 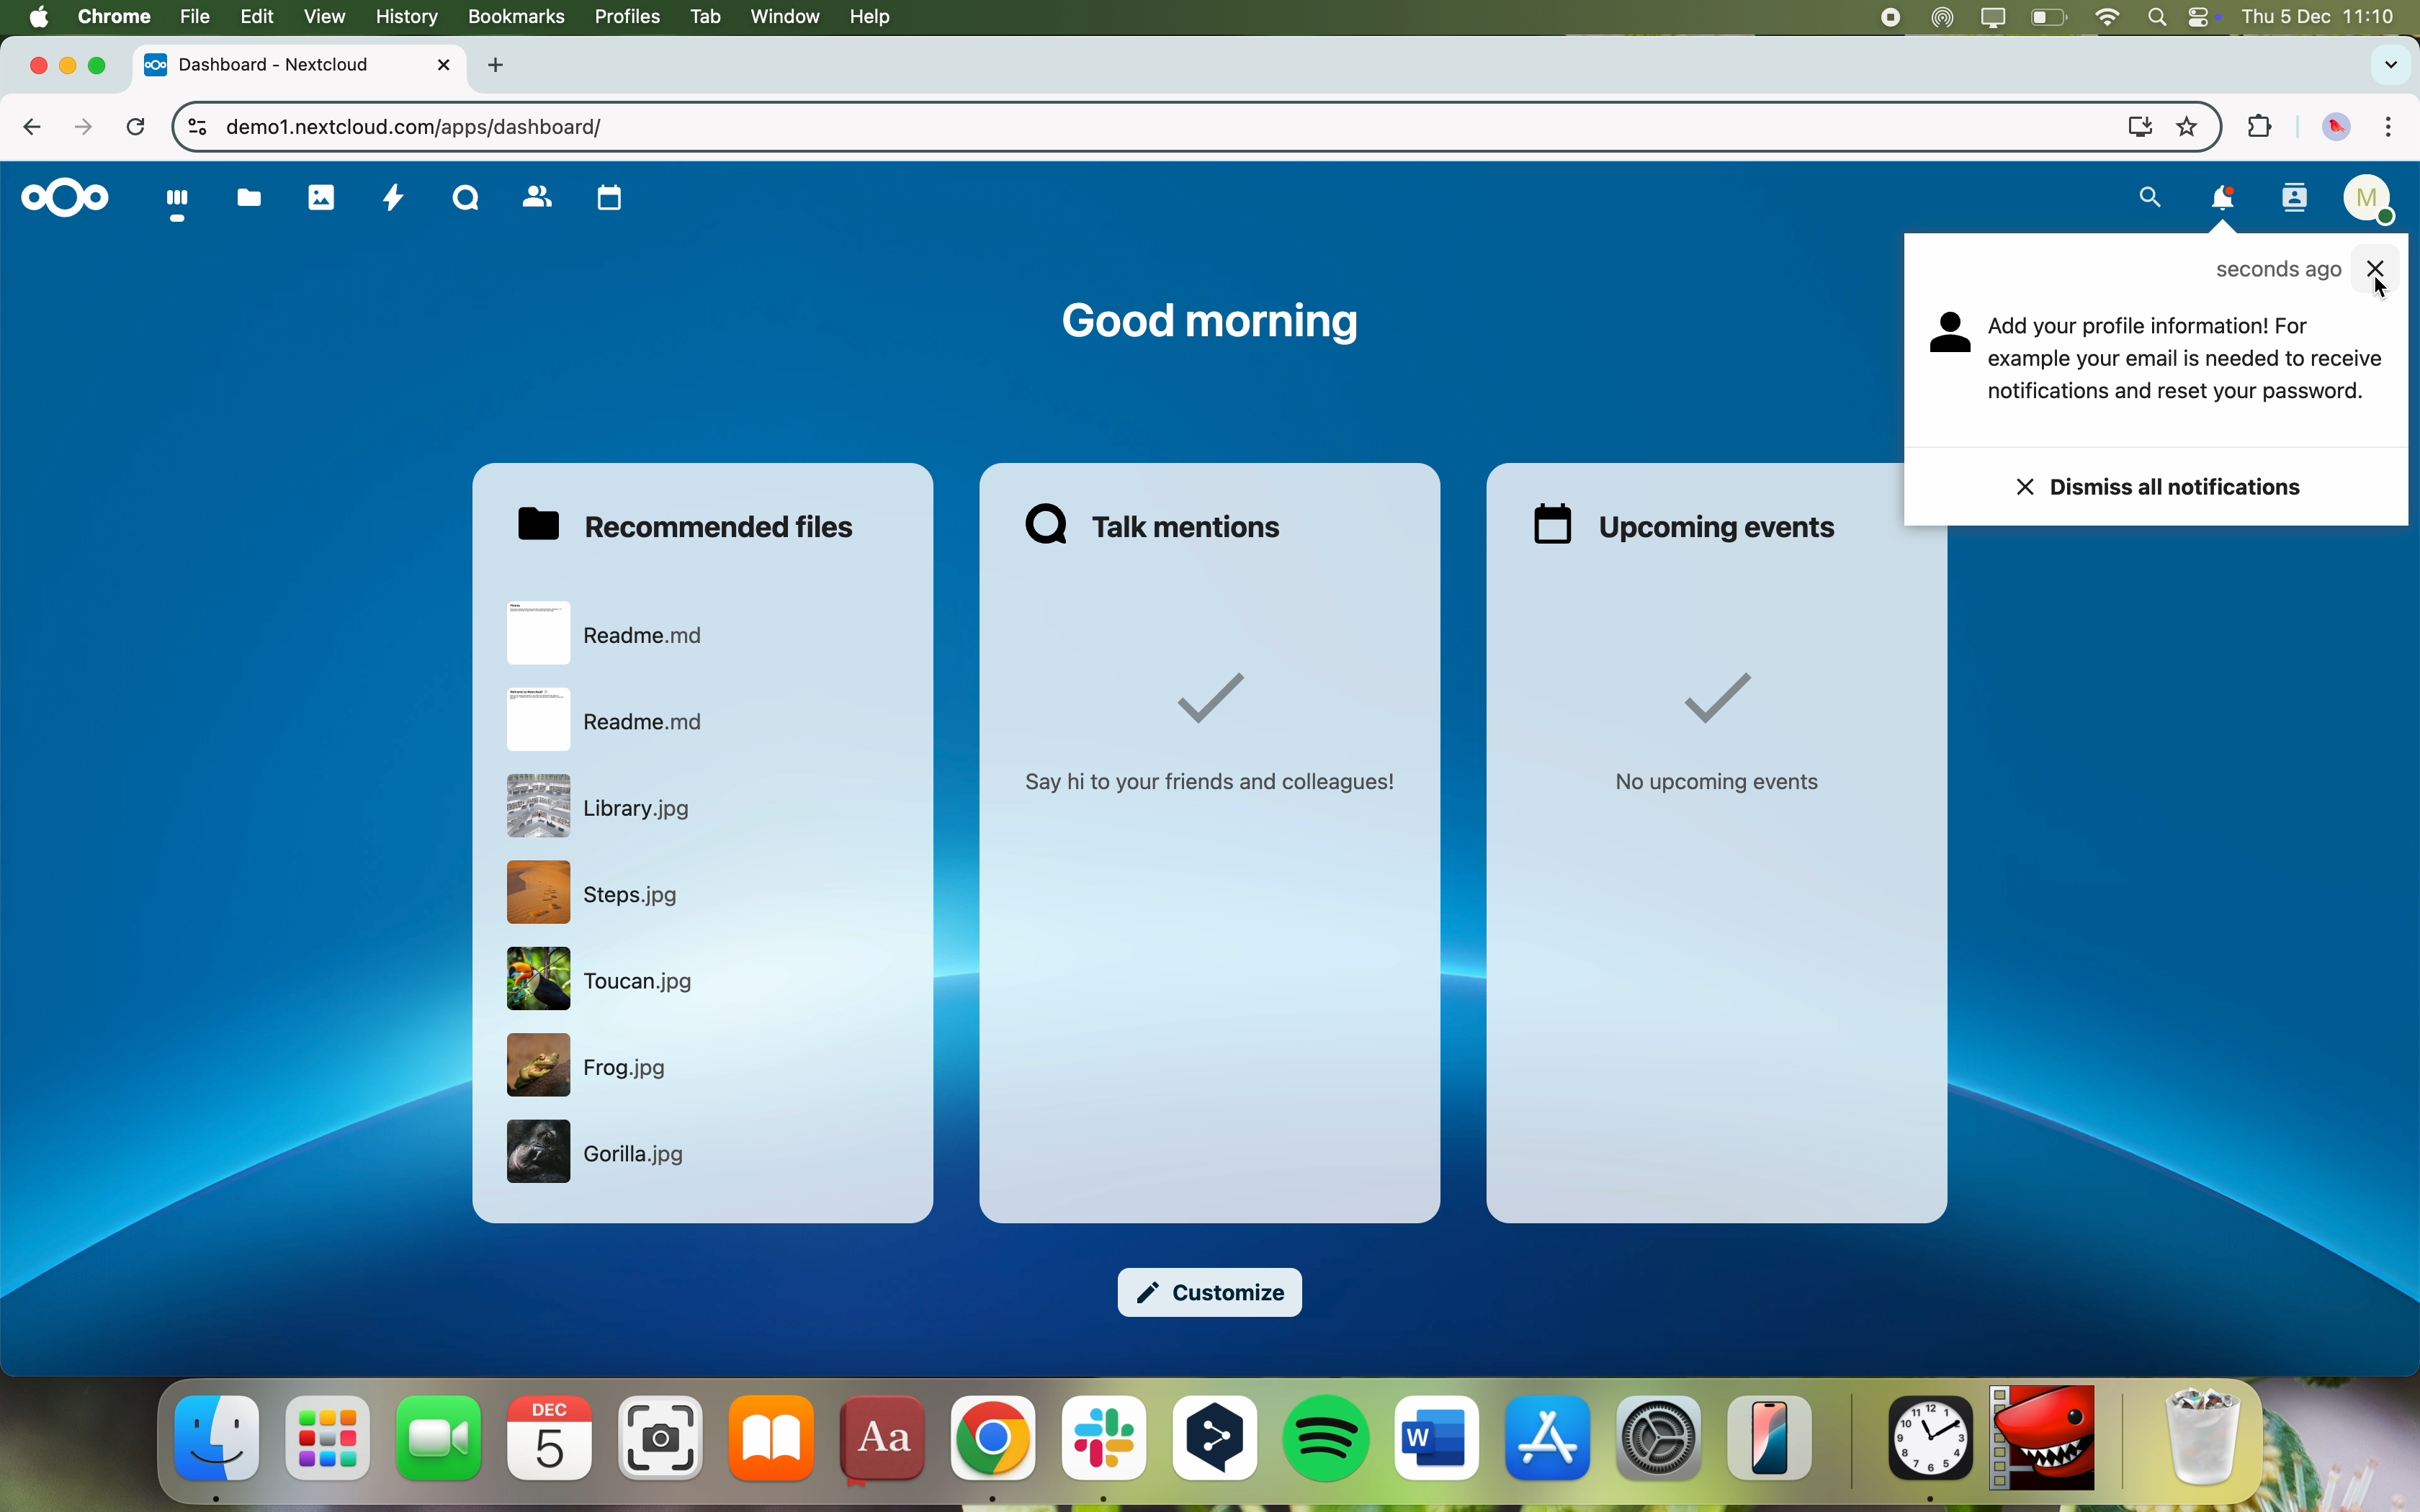 I want to click on cursor, so click(x=2378, y=287).